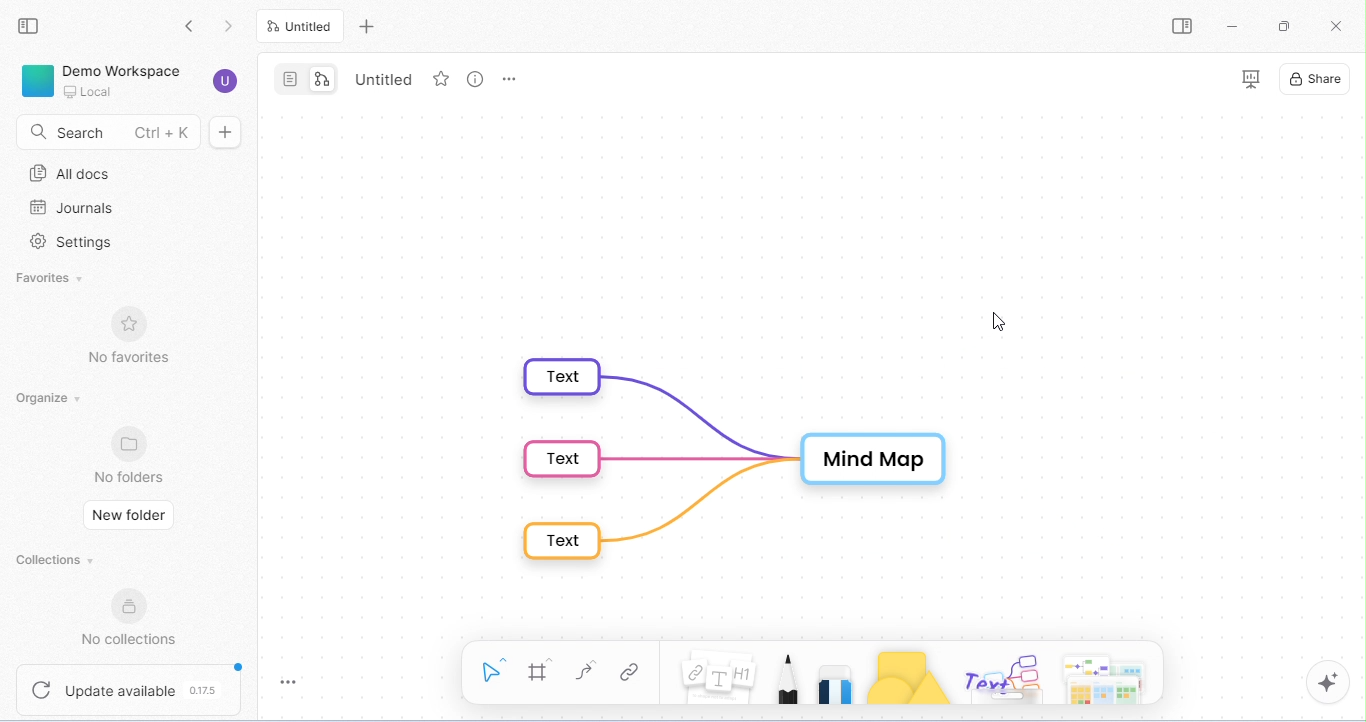  Describe the element at coordinates (48, 399) in the screenshot. I see `organize` at that location.